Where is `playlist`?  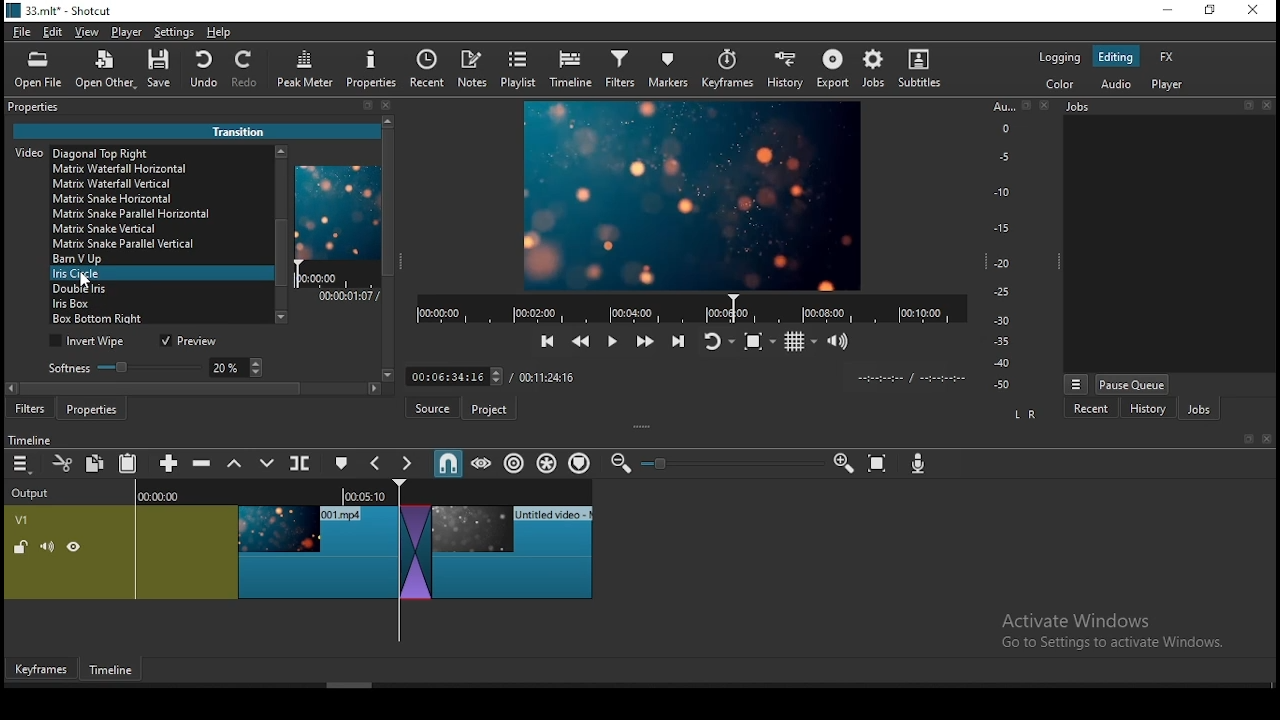
playlist is located at coordinates (520, 70).